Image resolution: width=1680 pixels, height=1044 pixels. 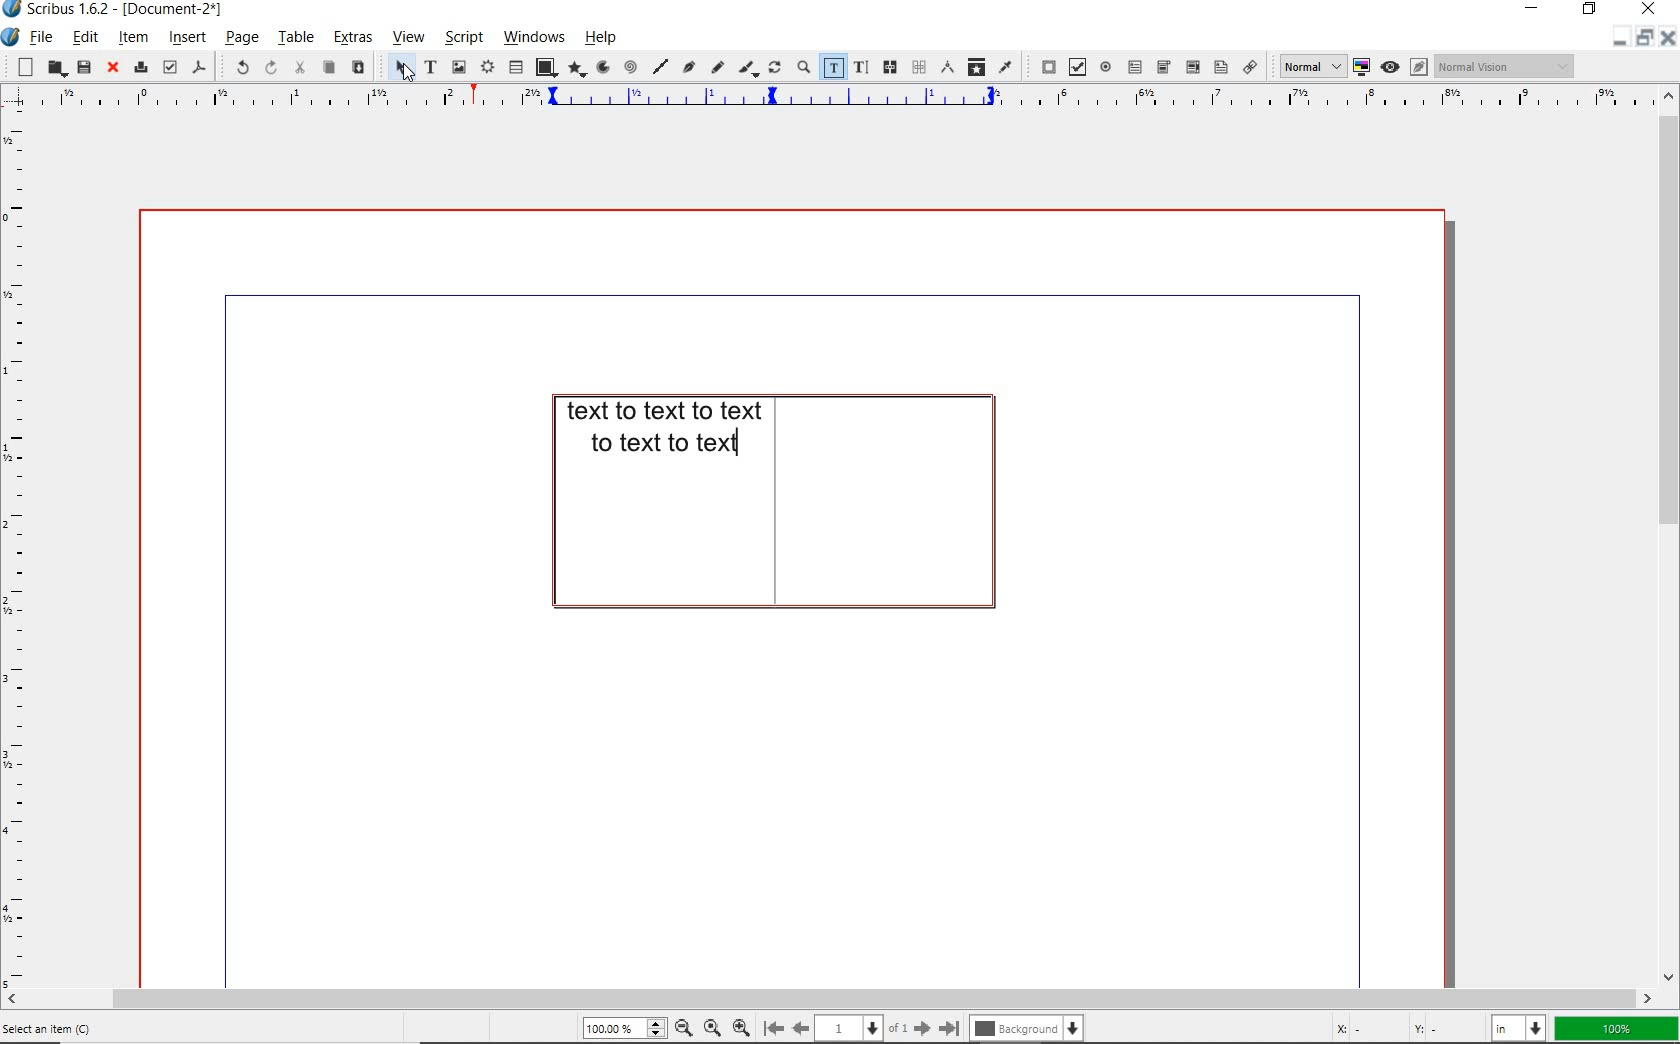 What do you see at coordinates (112, 68) in the screenshot?
I see `close` at bounding box center [112, 68].